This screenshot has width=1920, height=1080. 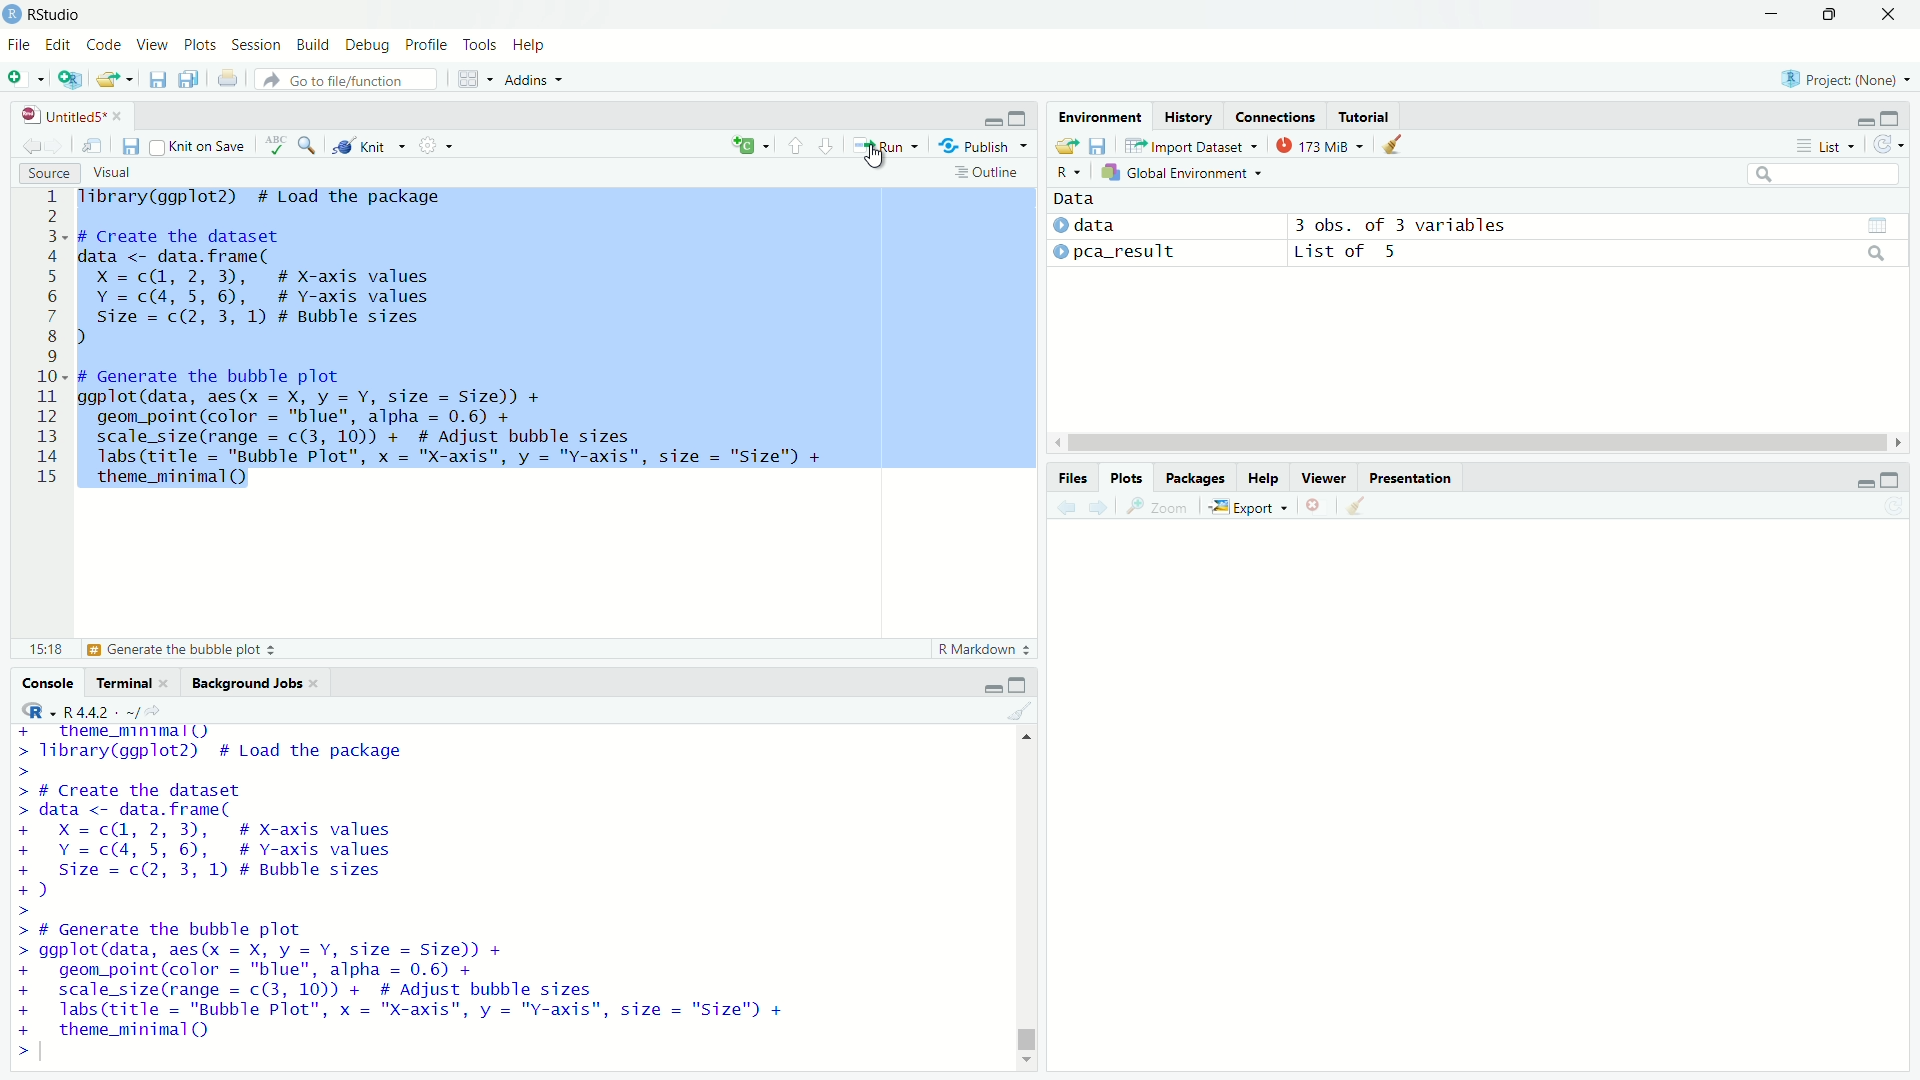 I want to click on go back, so click(x=31, y=144).